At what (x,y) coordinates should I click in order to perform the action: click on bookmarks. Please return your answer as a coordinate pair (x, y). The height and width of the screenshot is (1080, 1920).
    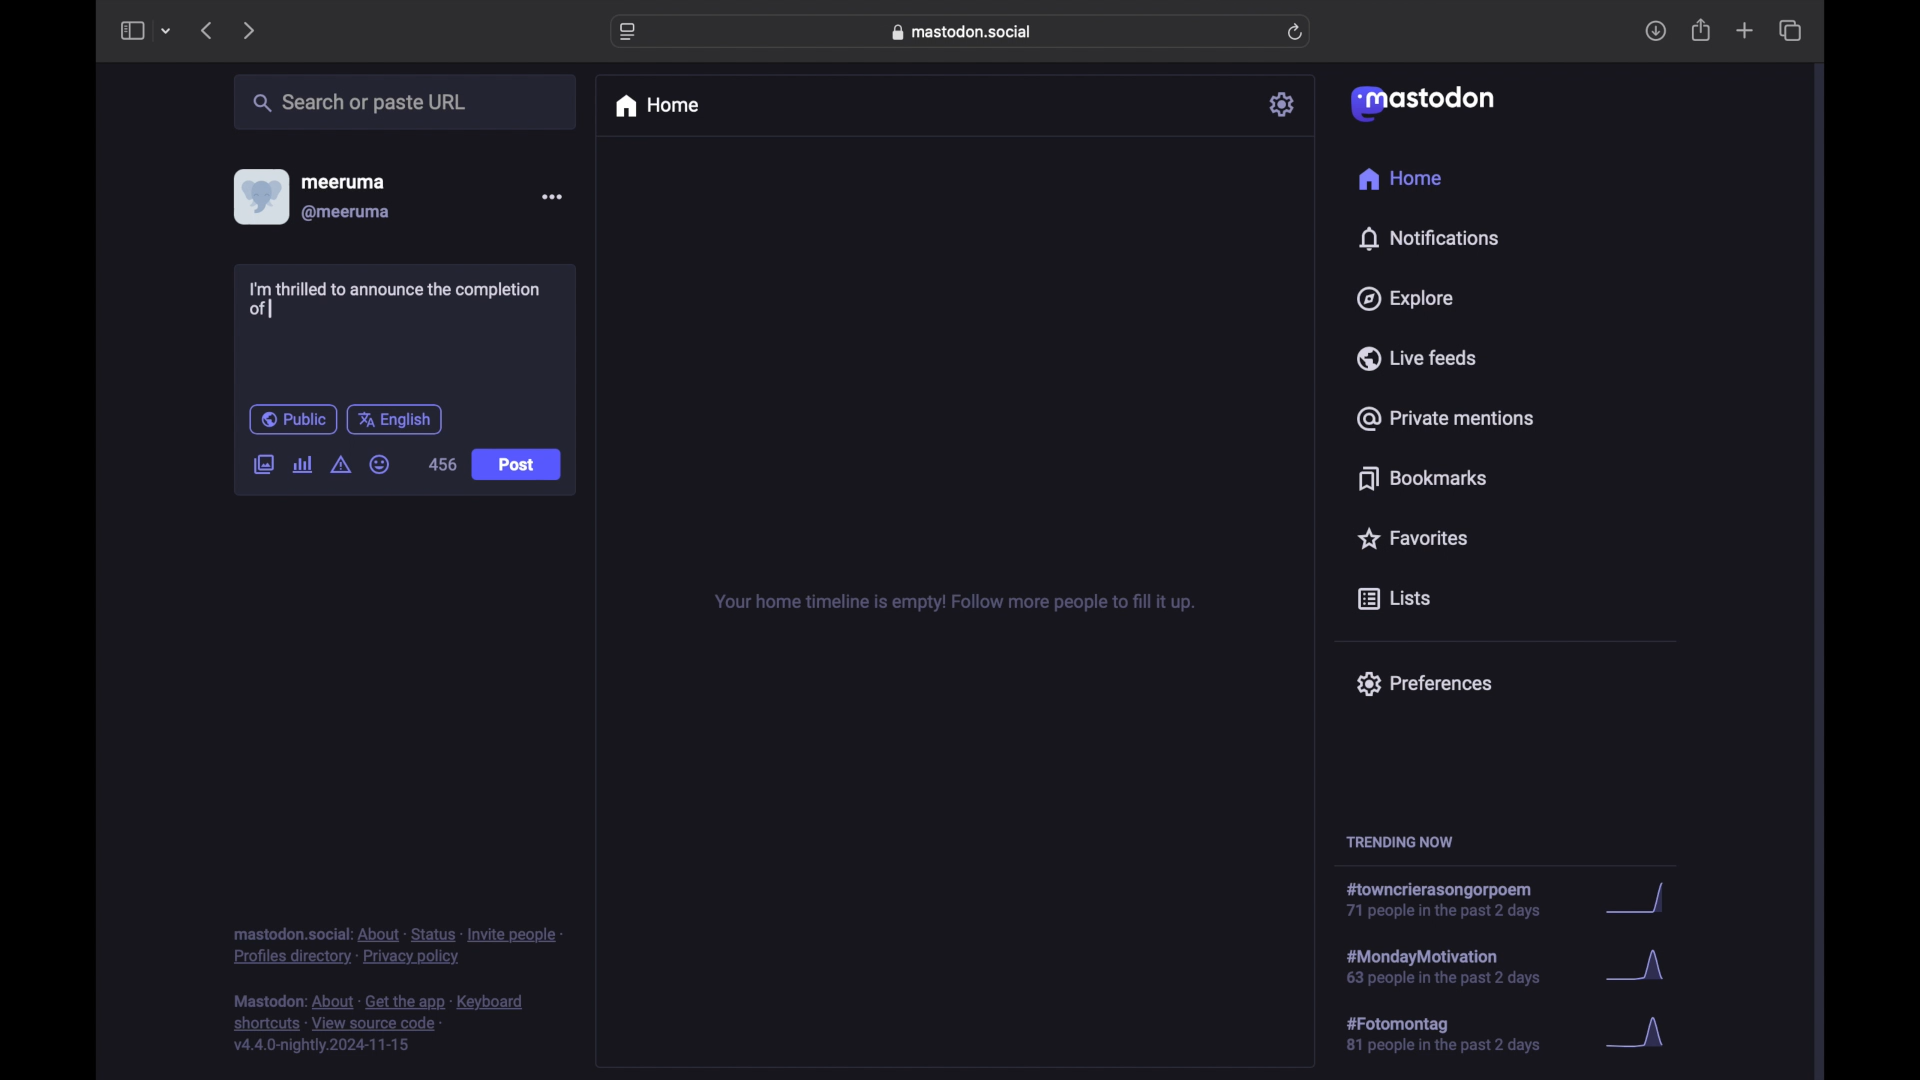
    Looking at the image, I should click on (1426, 478).